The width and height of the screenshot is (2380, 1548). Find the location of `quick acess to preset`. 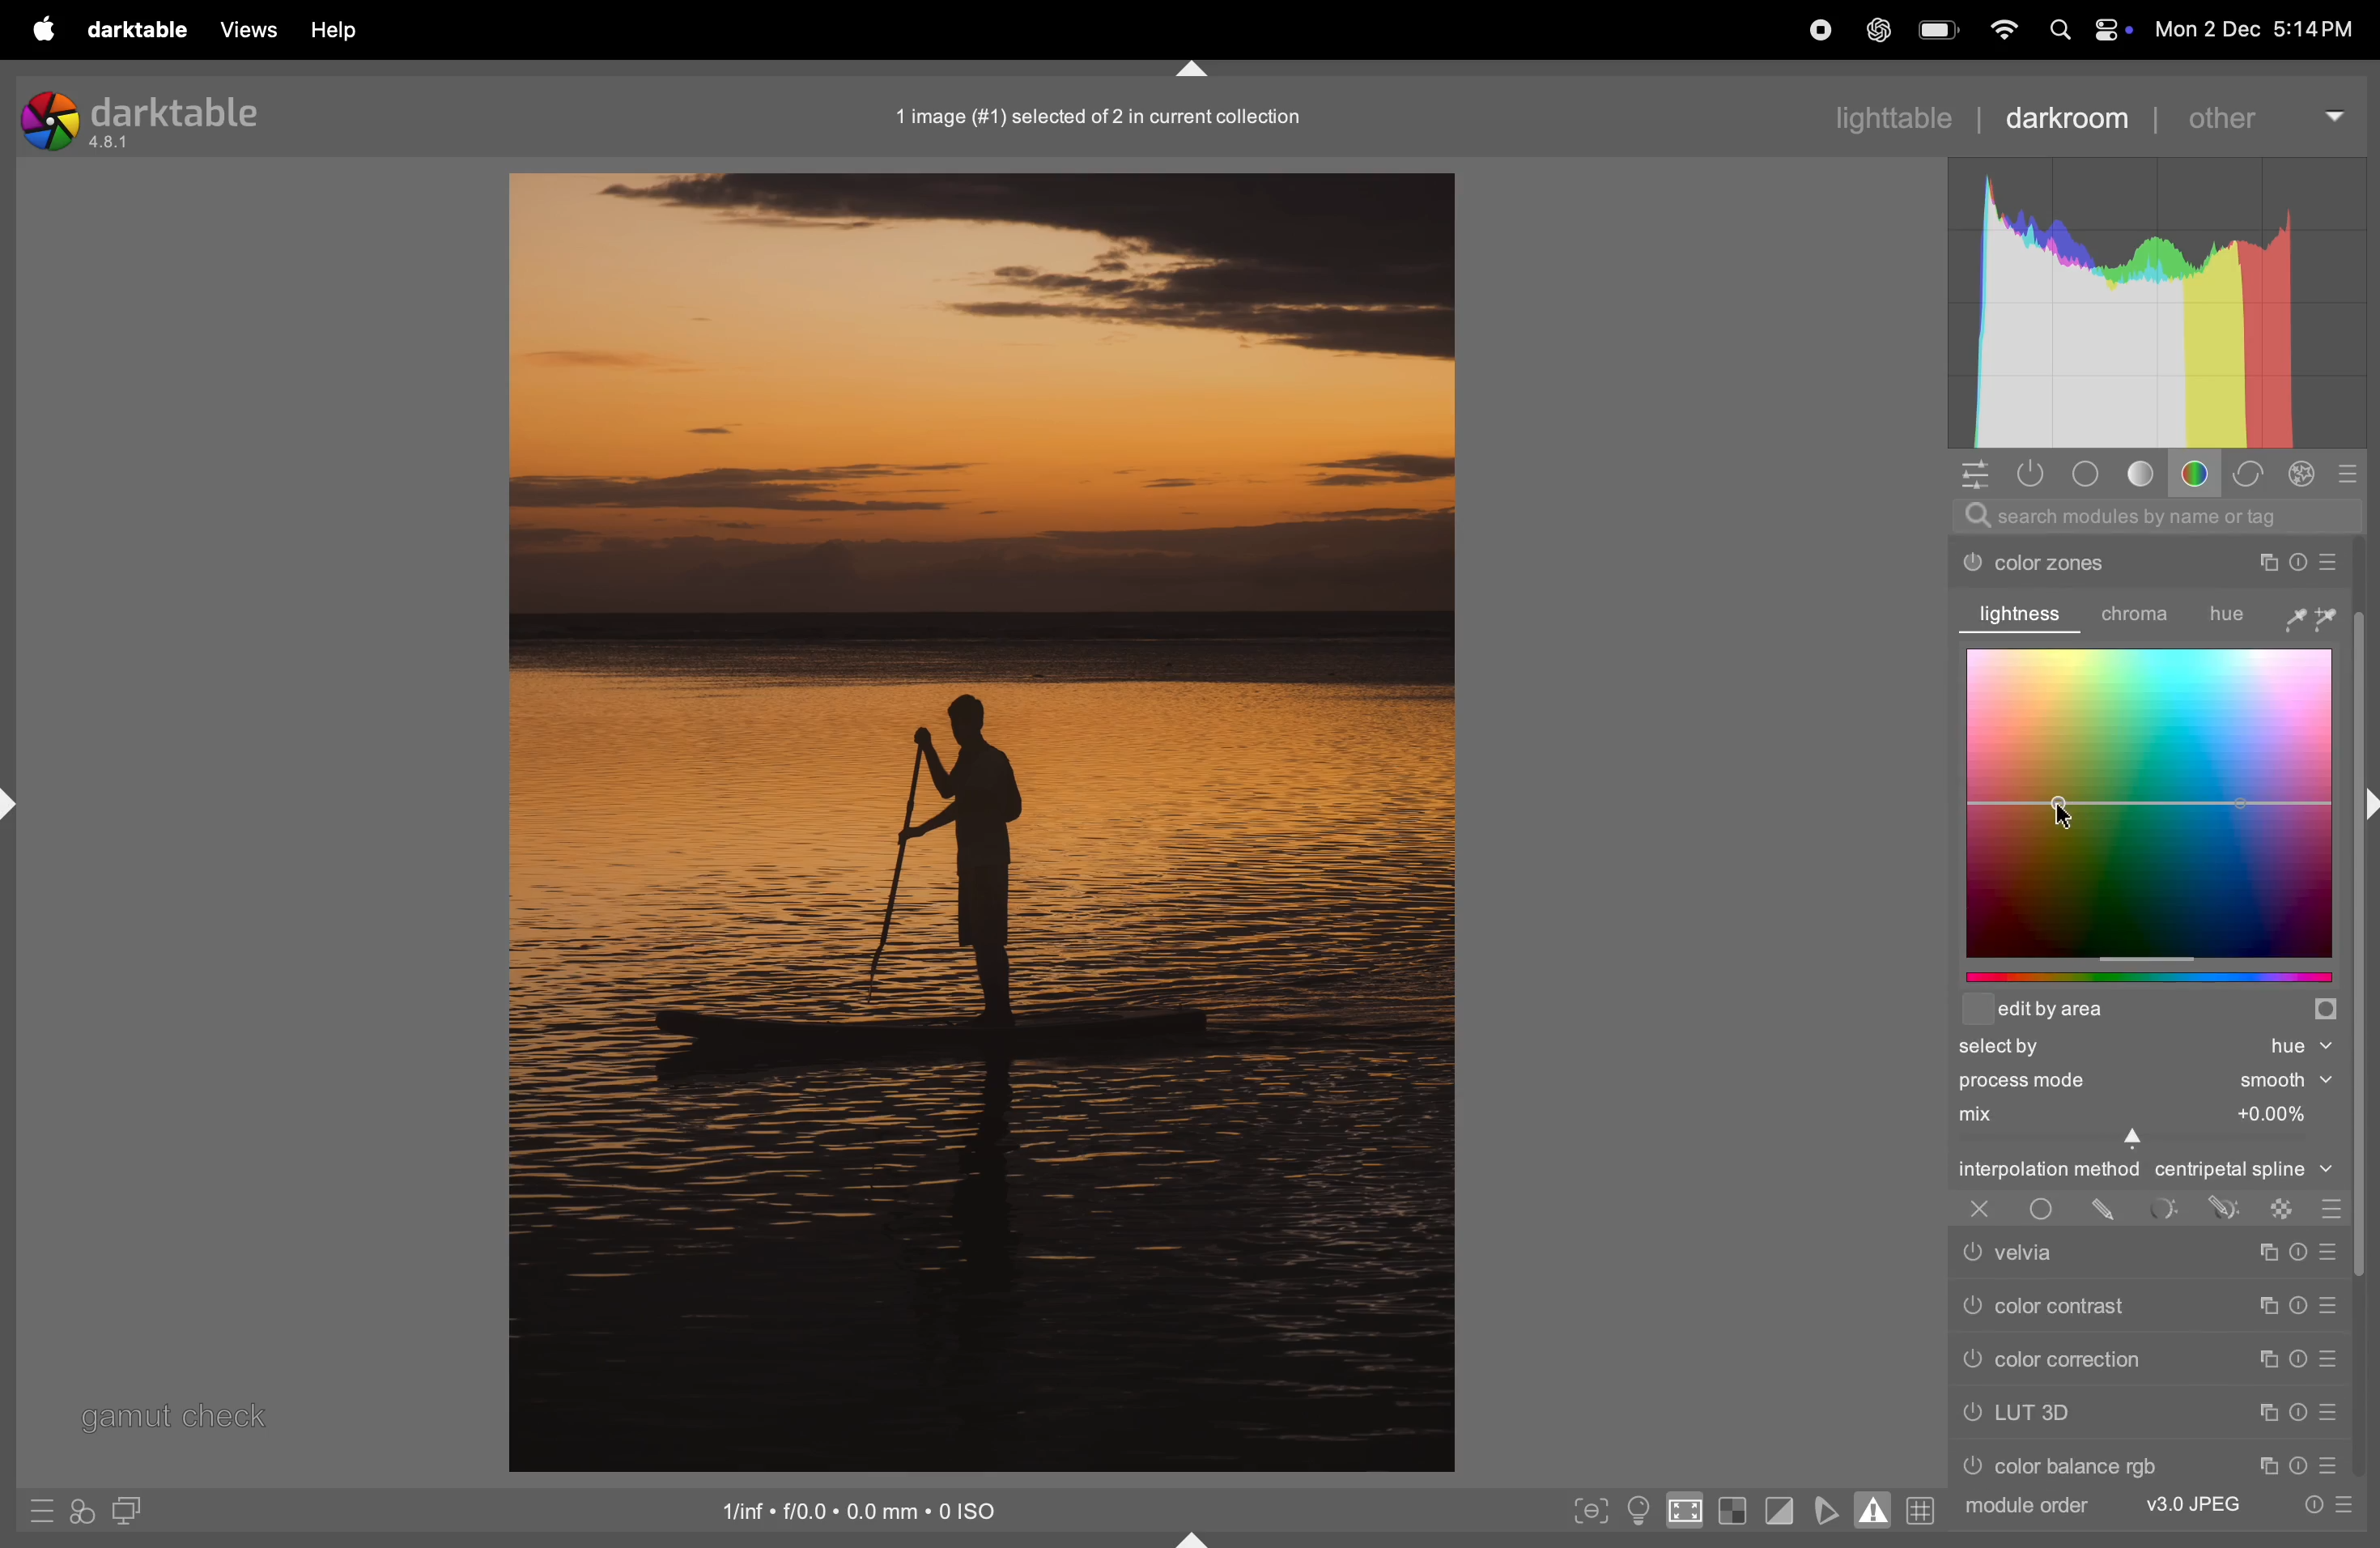

quick acess to preset is located at coordinates (2321, 1506).